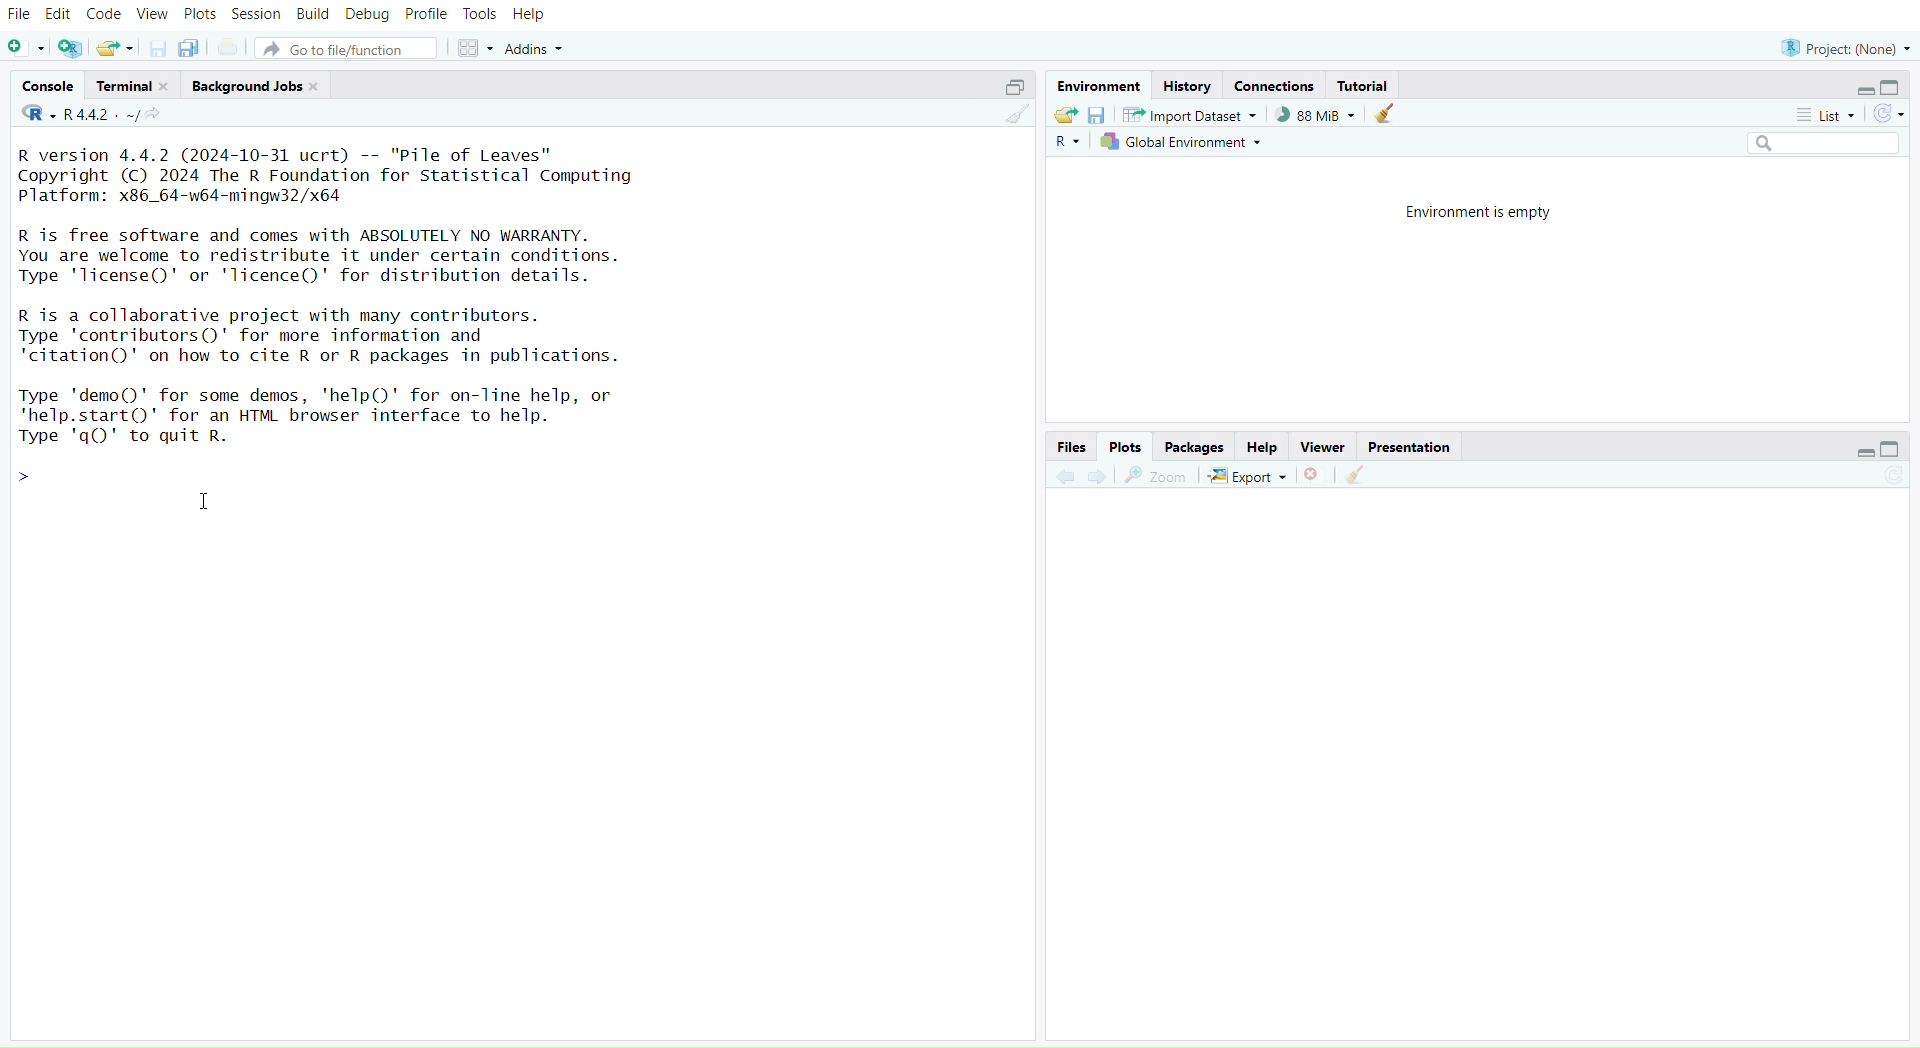 This screenshot has width=1920, height=1048. What do you see at coordinates (427, 16) in the screenshot?
I see `profile` at bounding box center [427, 16].